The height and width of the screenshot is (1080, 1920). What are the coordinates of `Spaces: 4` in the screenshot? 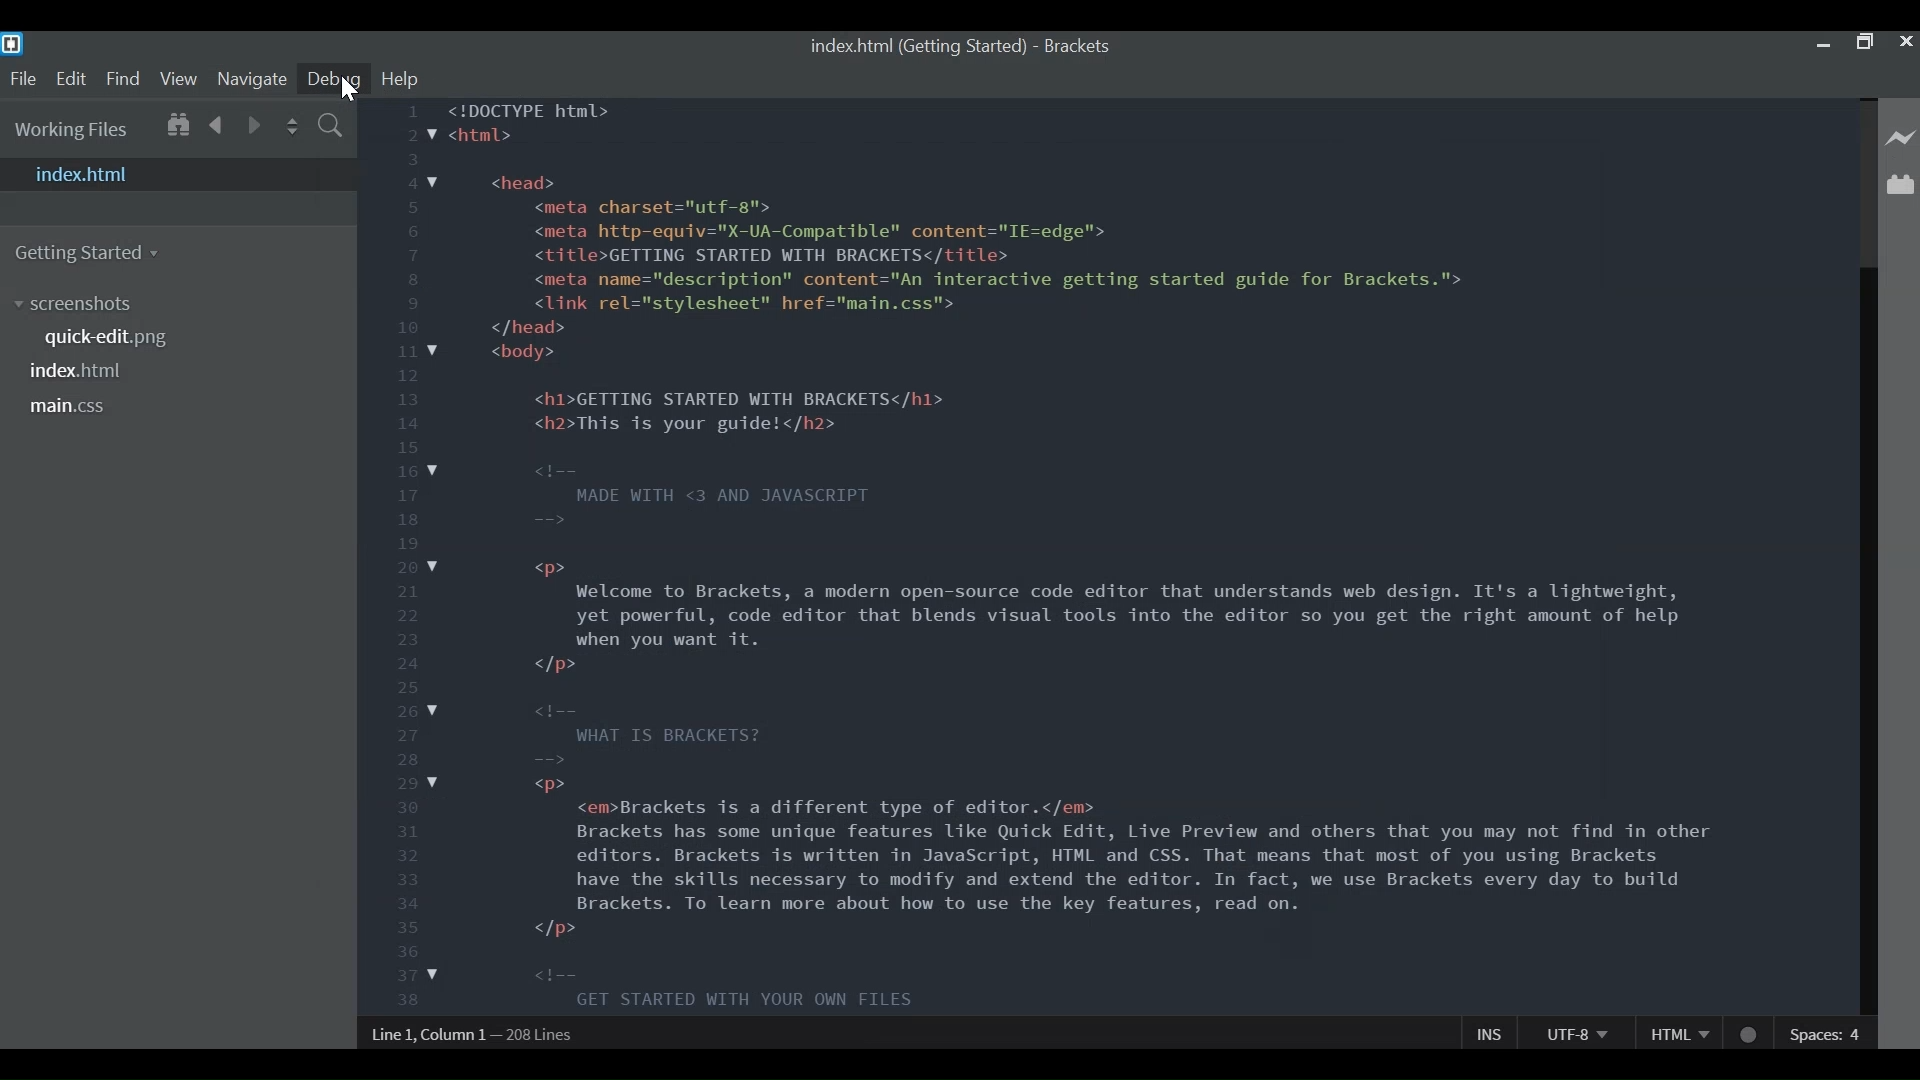 It's located at (1826, 1033).